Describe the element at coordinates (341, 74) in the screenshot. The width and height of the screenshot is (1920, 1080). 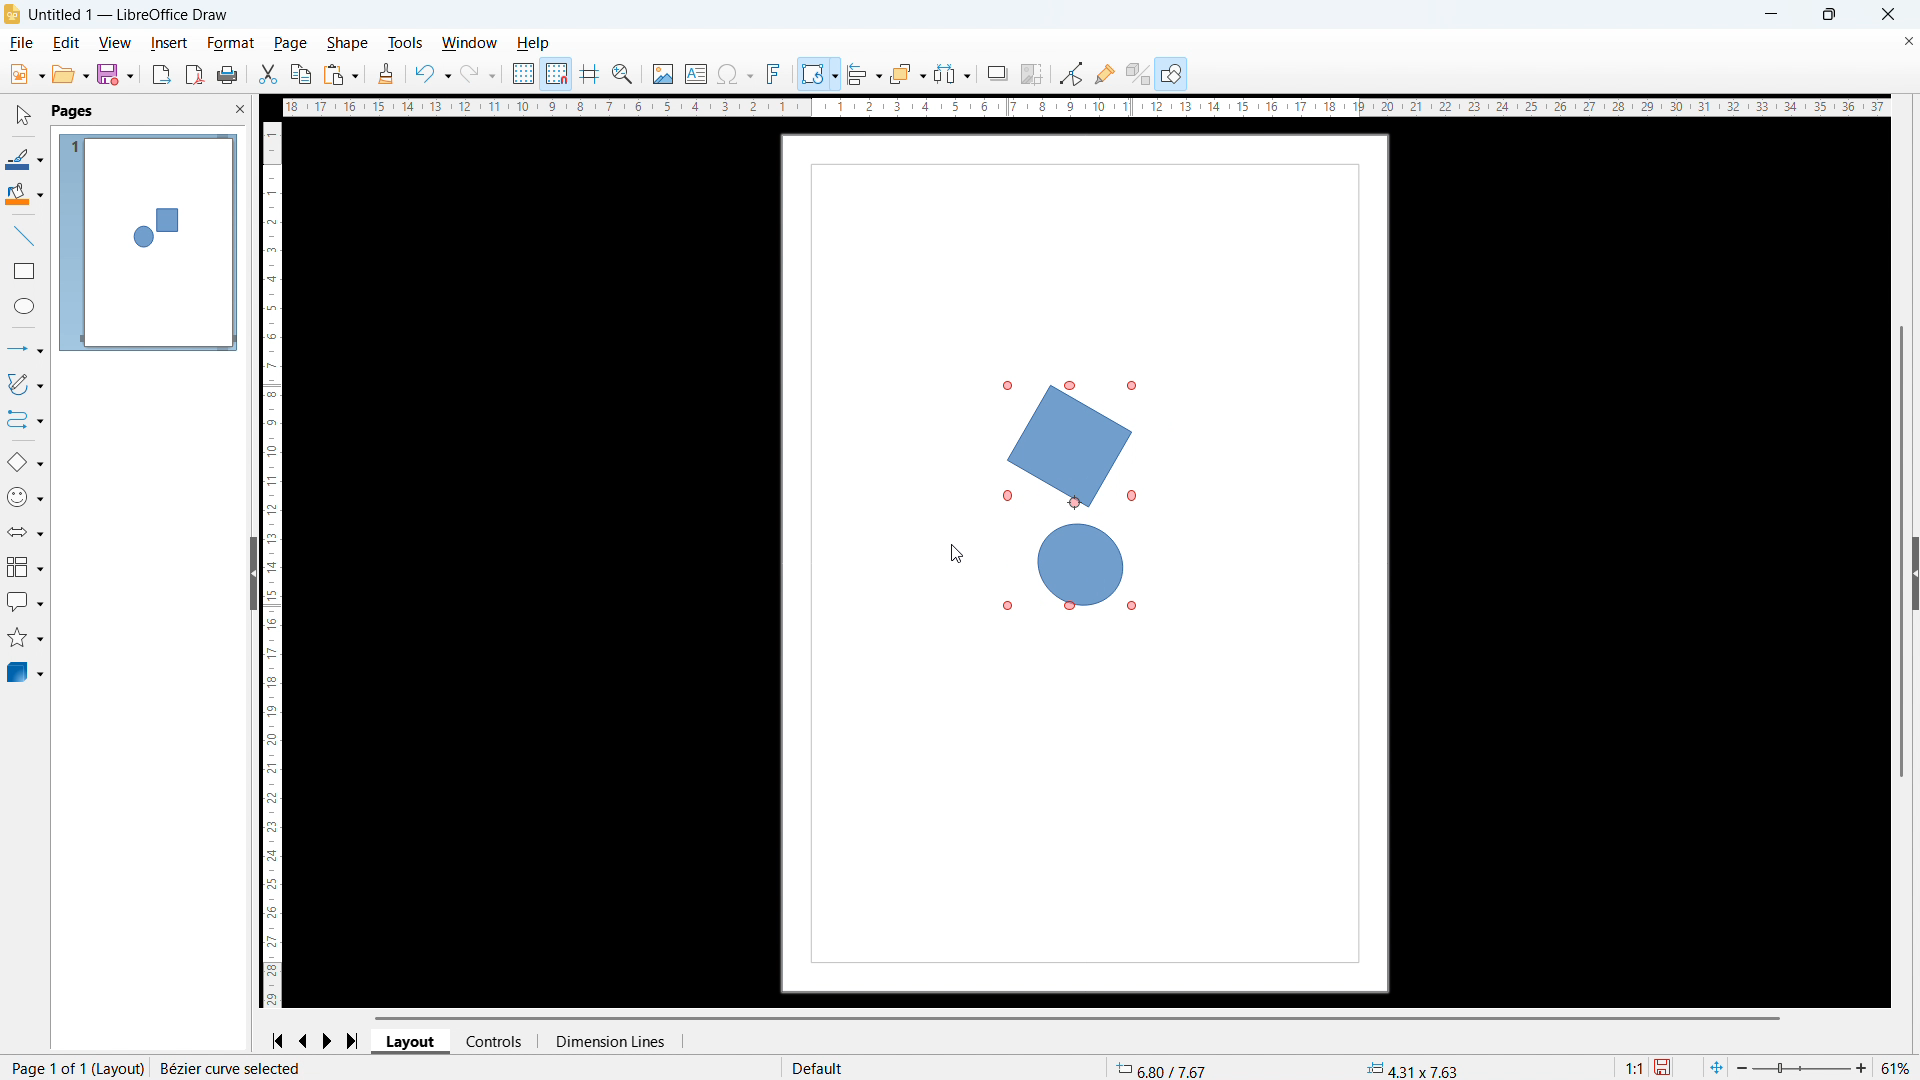
I see `Paste ` at that location.